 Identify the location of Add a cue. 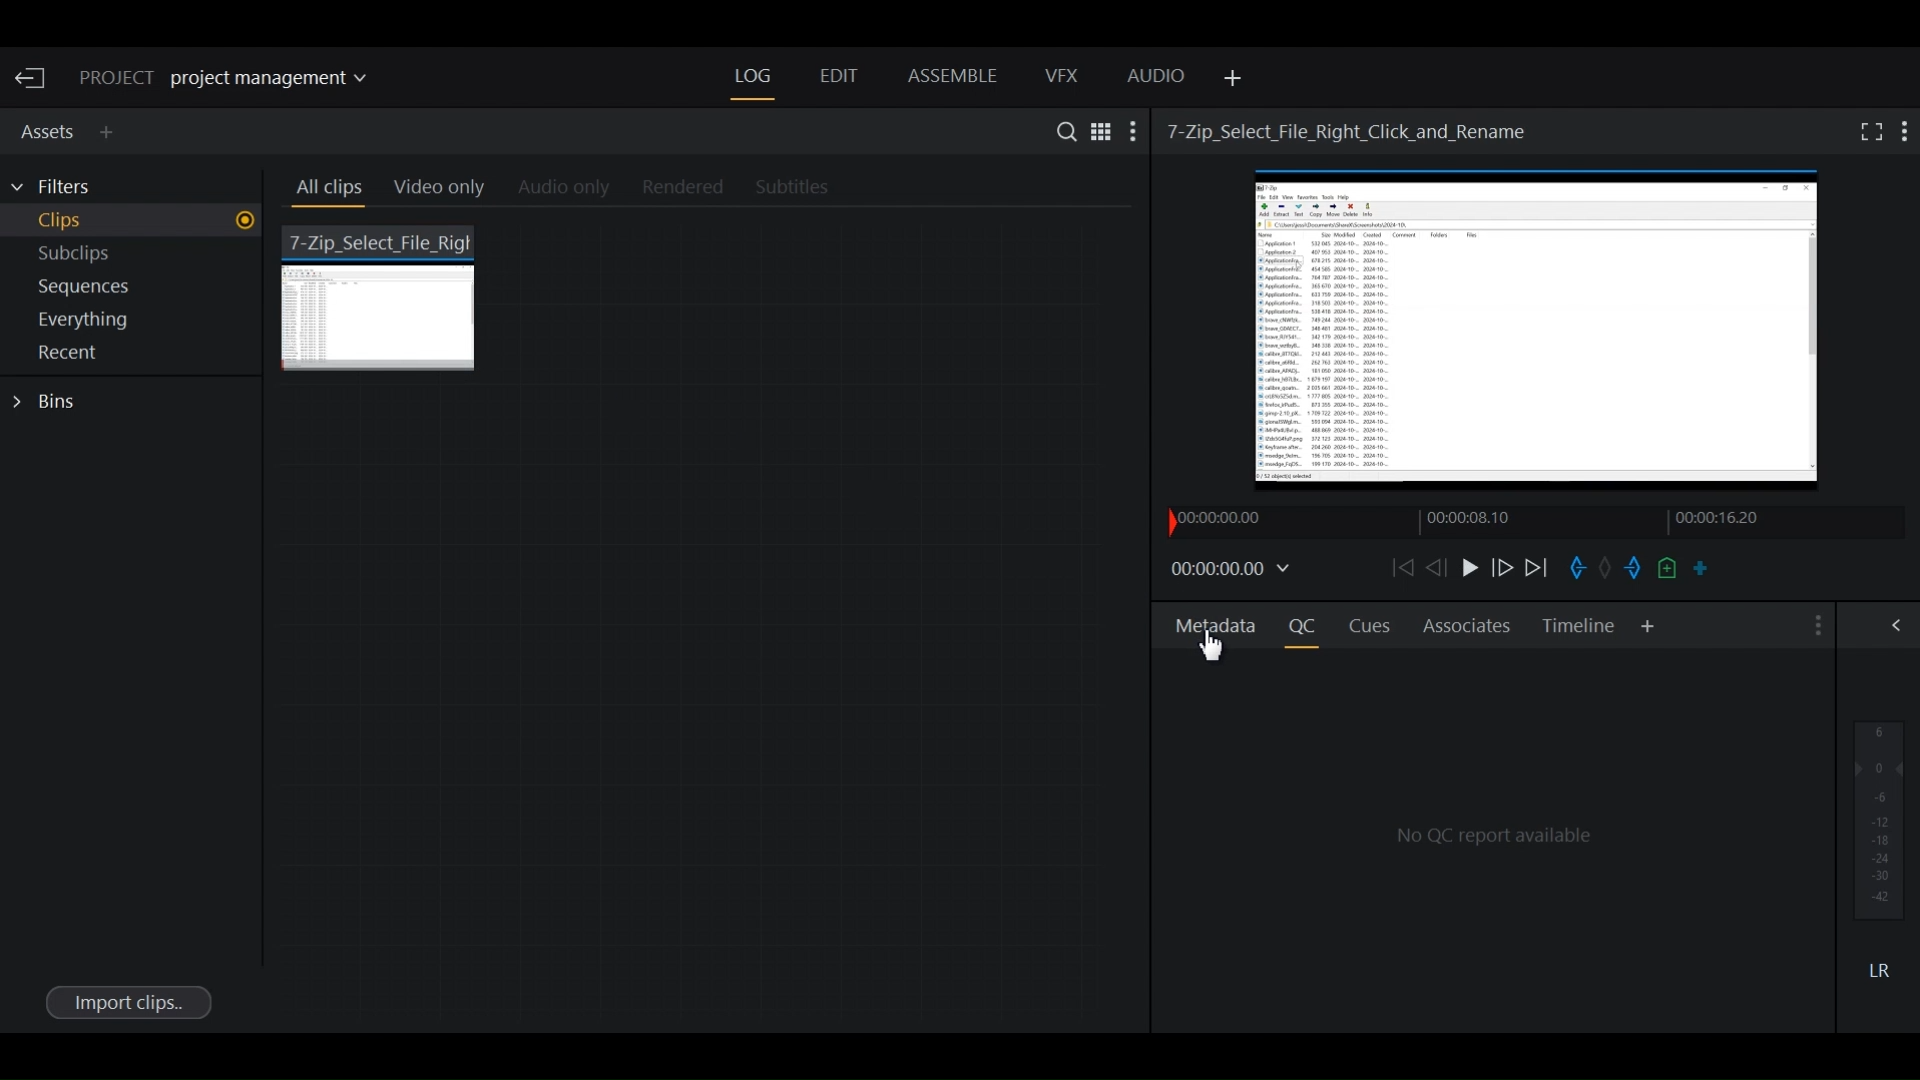
(1667, 569).